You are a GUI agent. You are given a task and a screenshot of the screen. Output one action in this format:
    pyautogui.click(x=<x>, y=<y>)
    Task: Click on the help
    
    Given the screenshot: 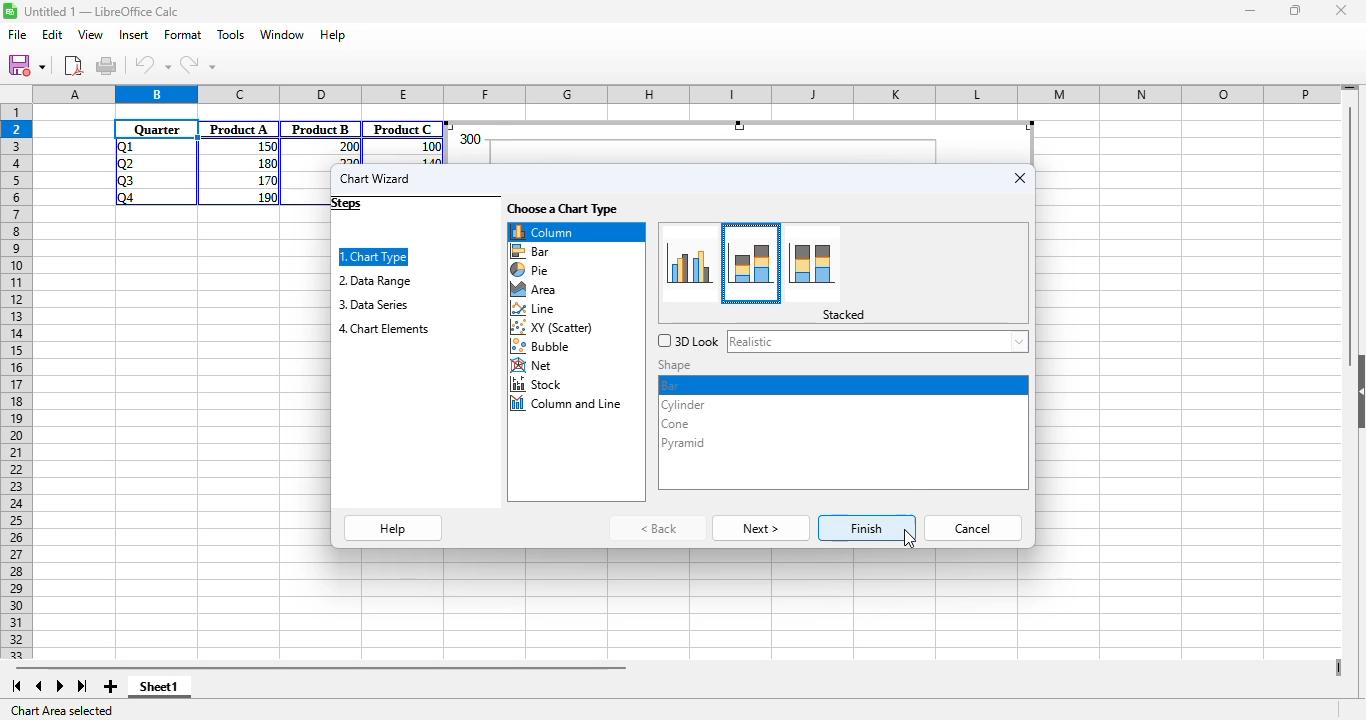 What is the action you would take?
    pyautogui.click(x=333, y=34)
    